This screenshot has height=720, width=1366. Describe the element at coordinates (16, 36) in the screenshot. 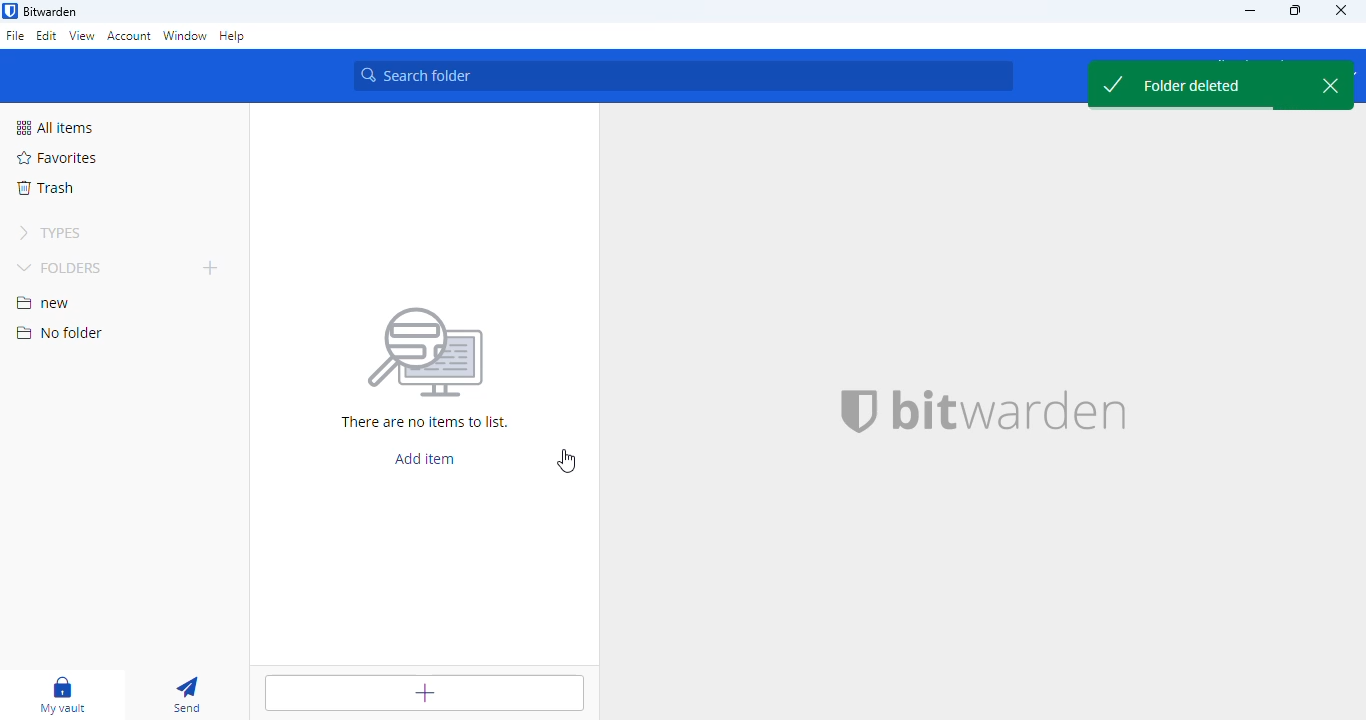

I see `file` at that location.